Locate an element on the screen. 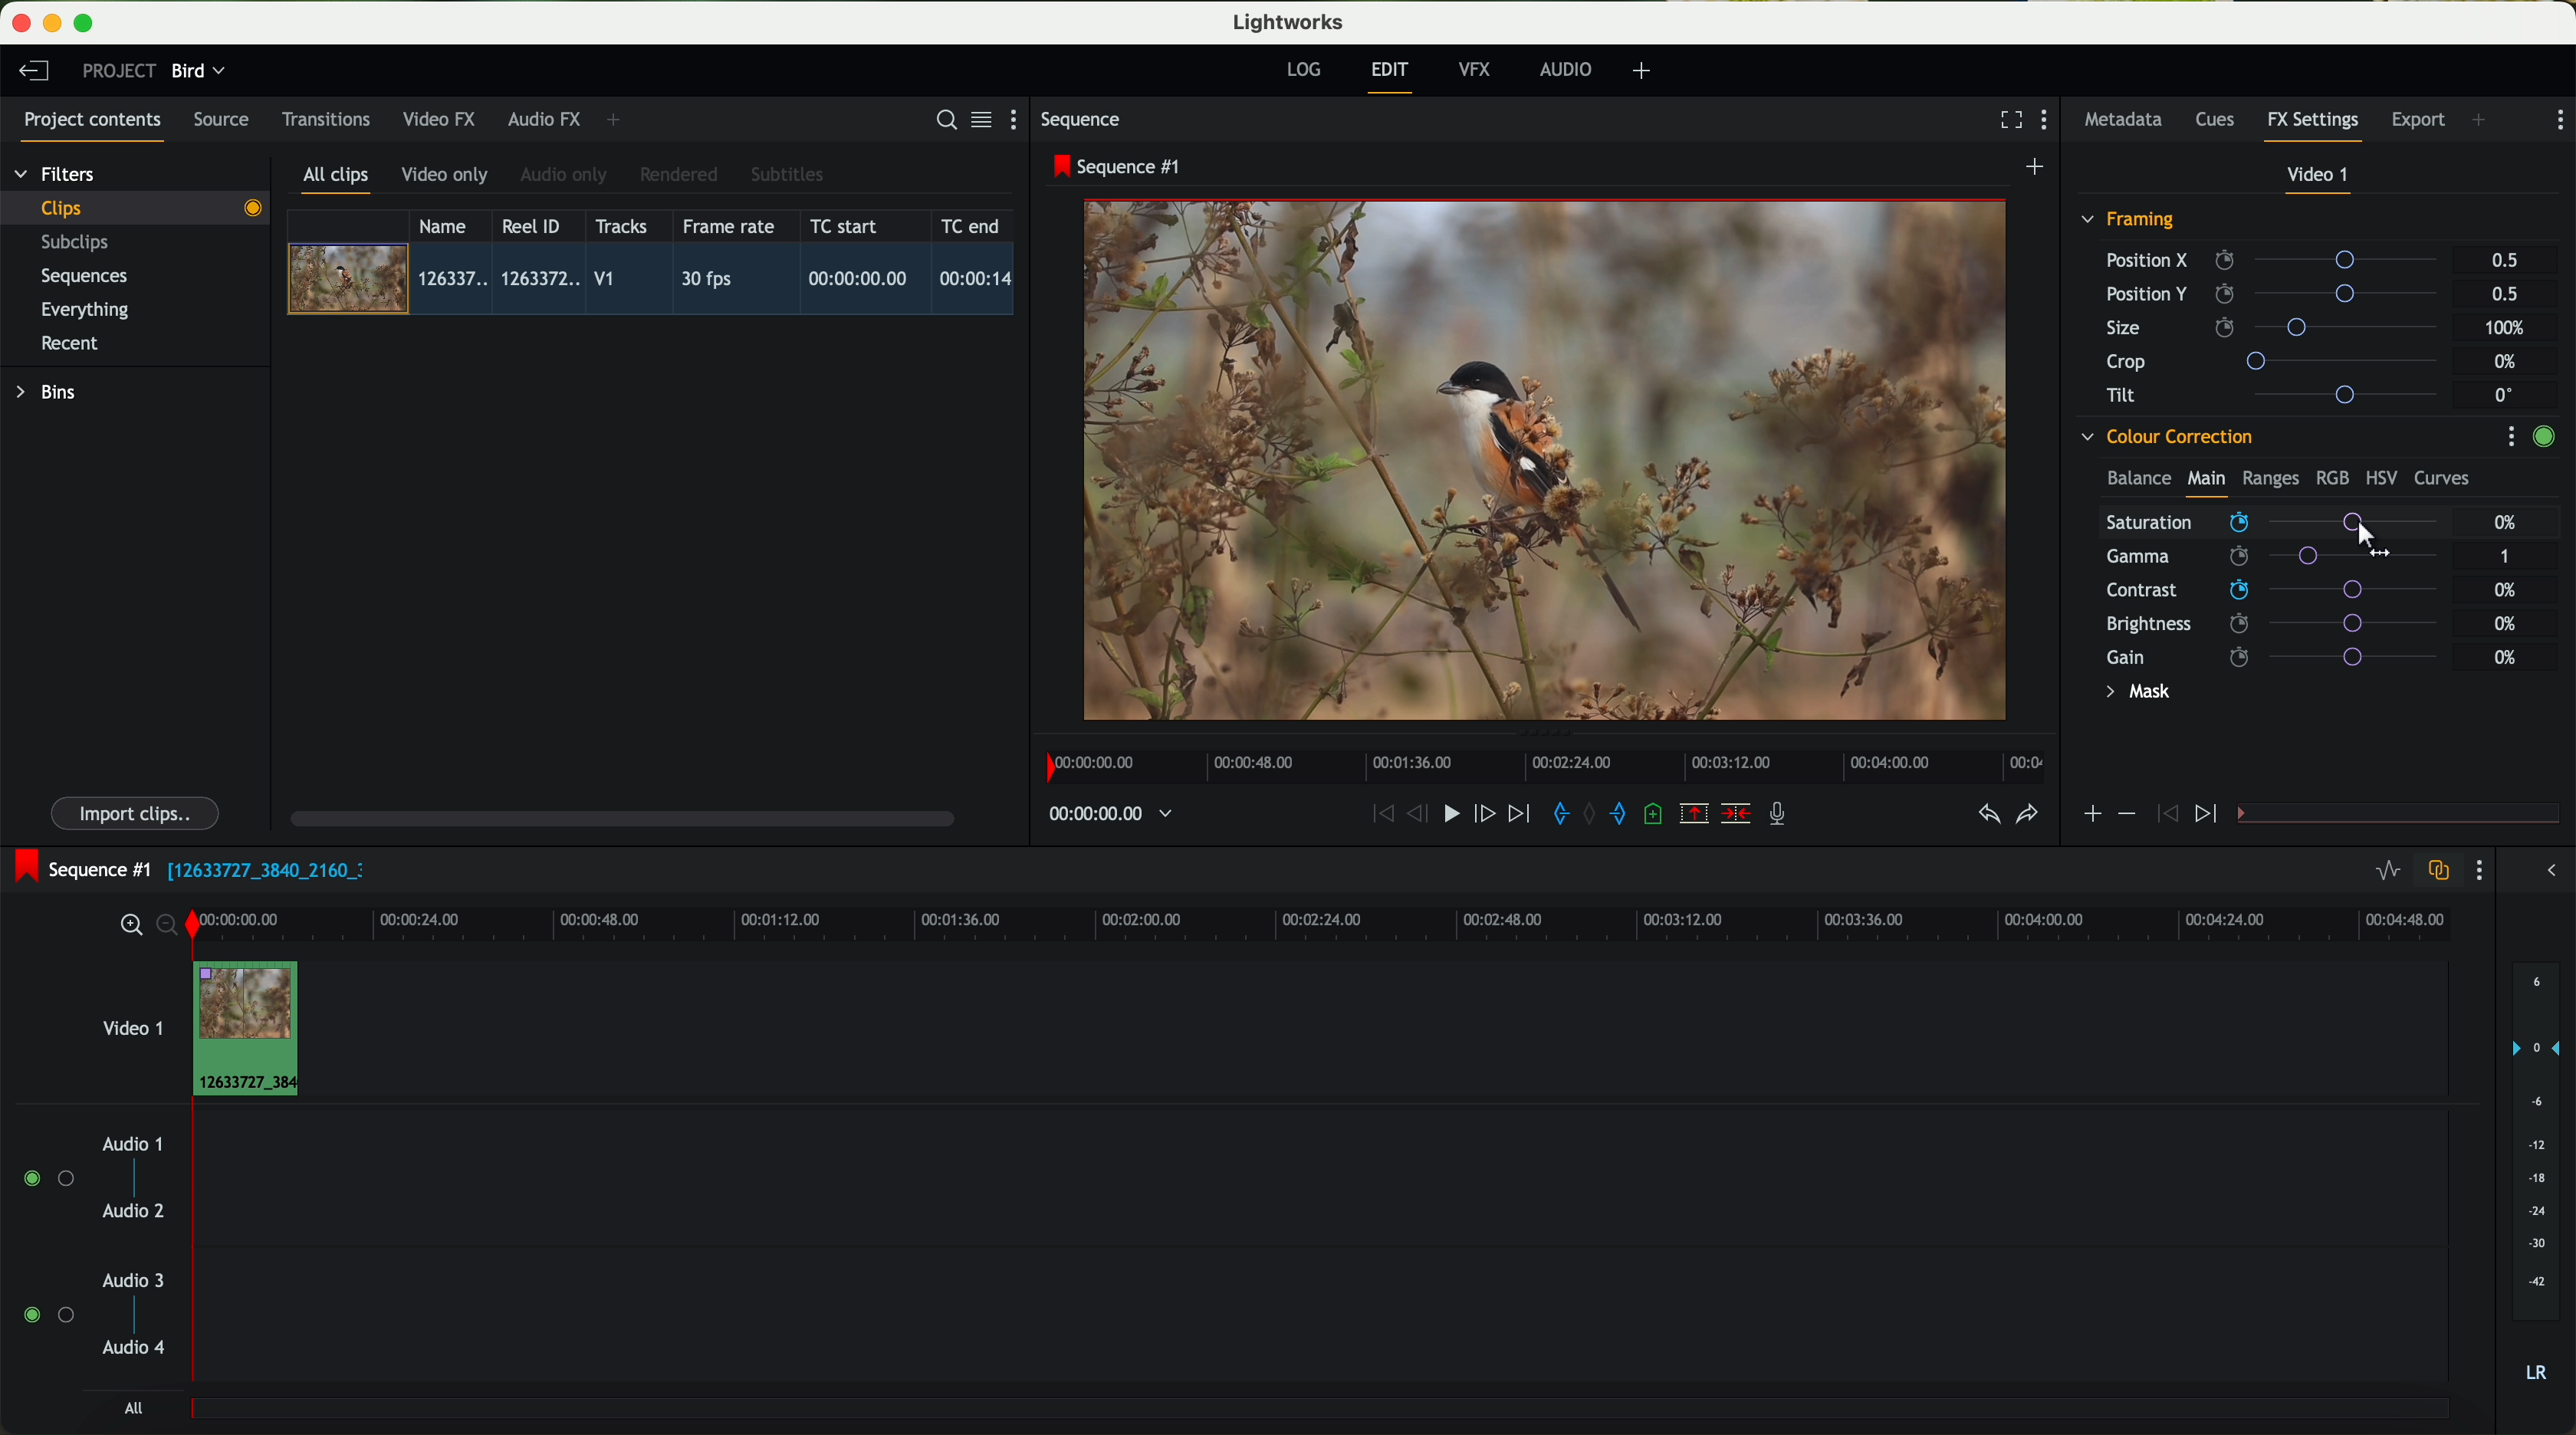  redo is located at coordinates (2027, 816).